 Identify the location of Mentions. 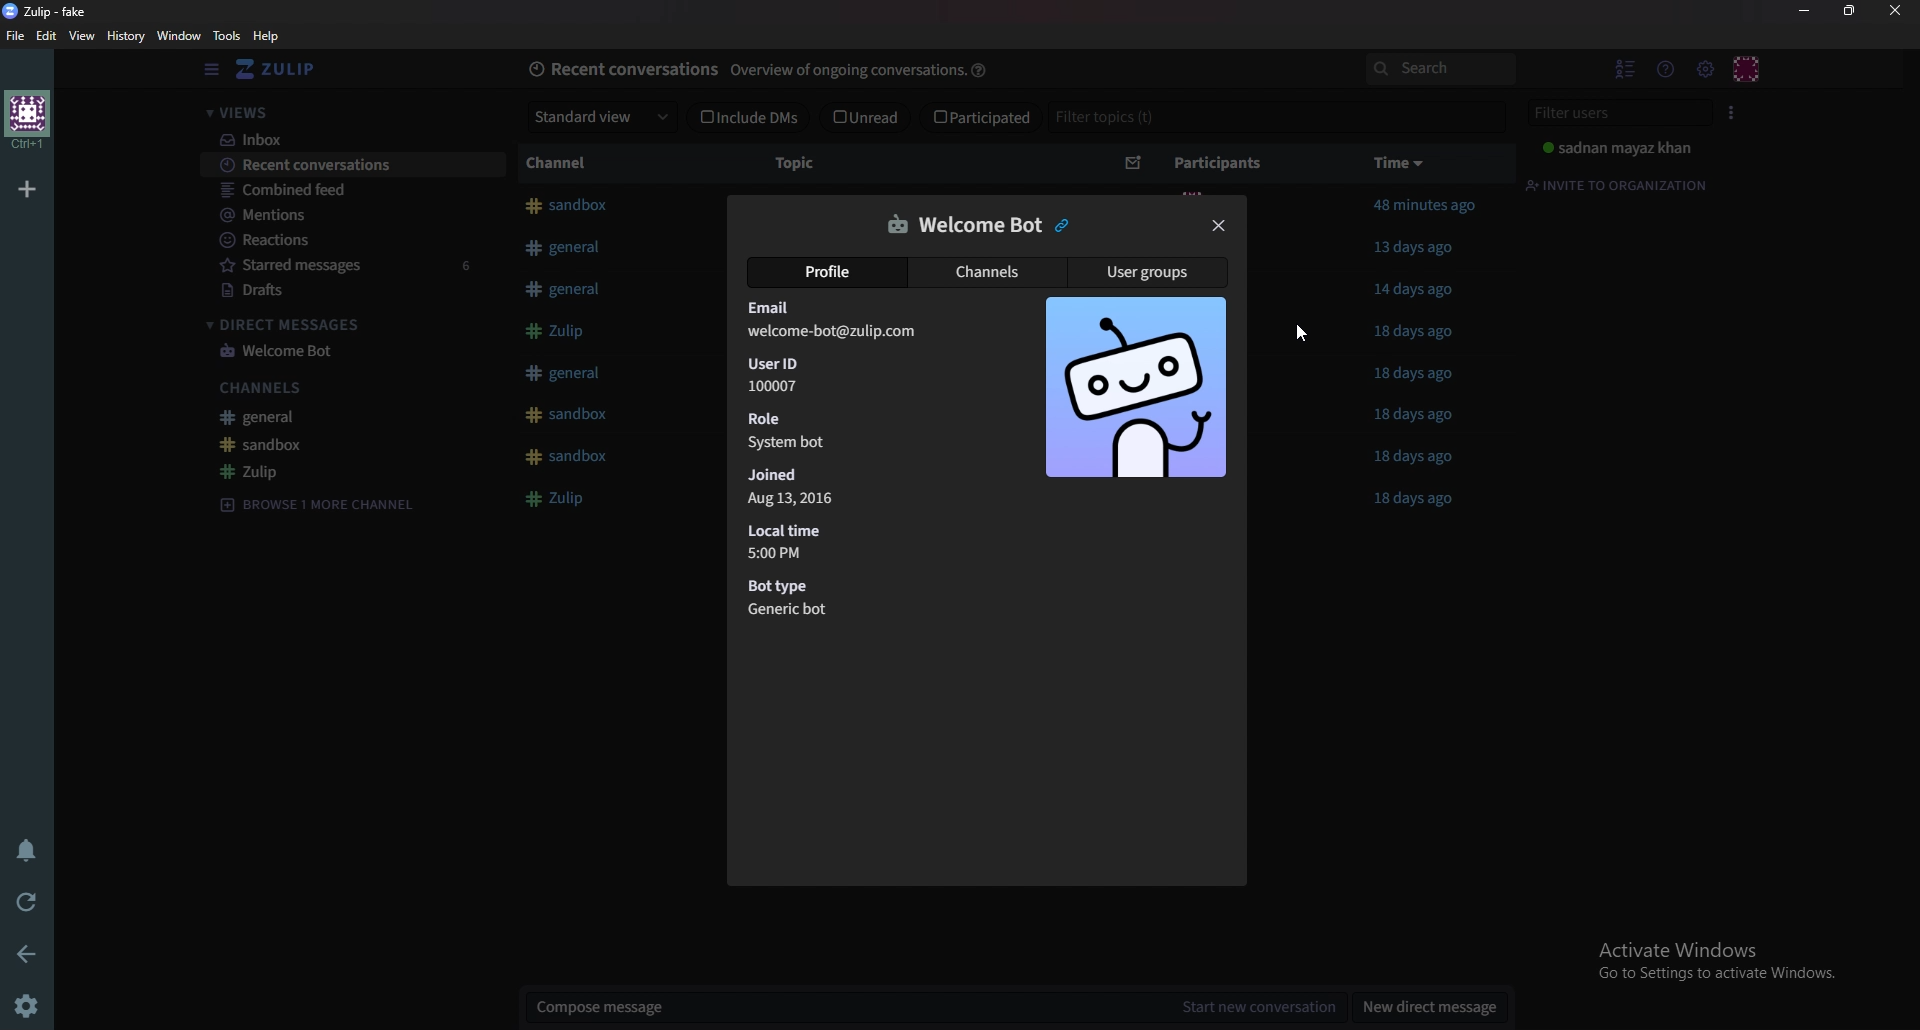
(346, 215).